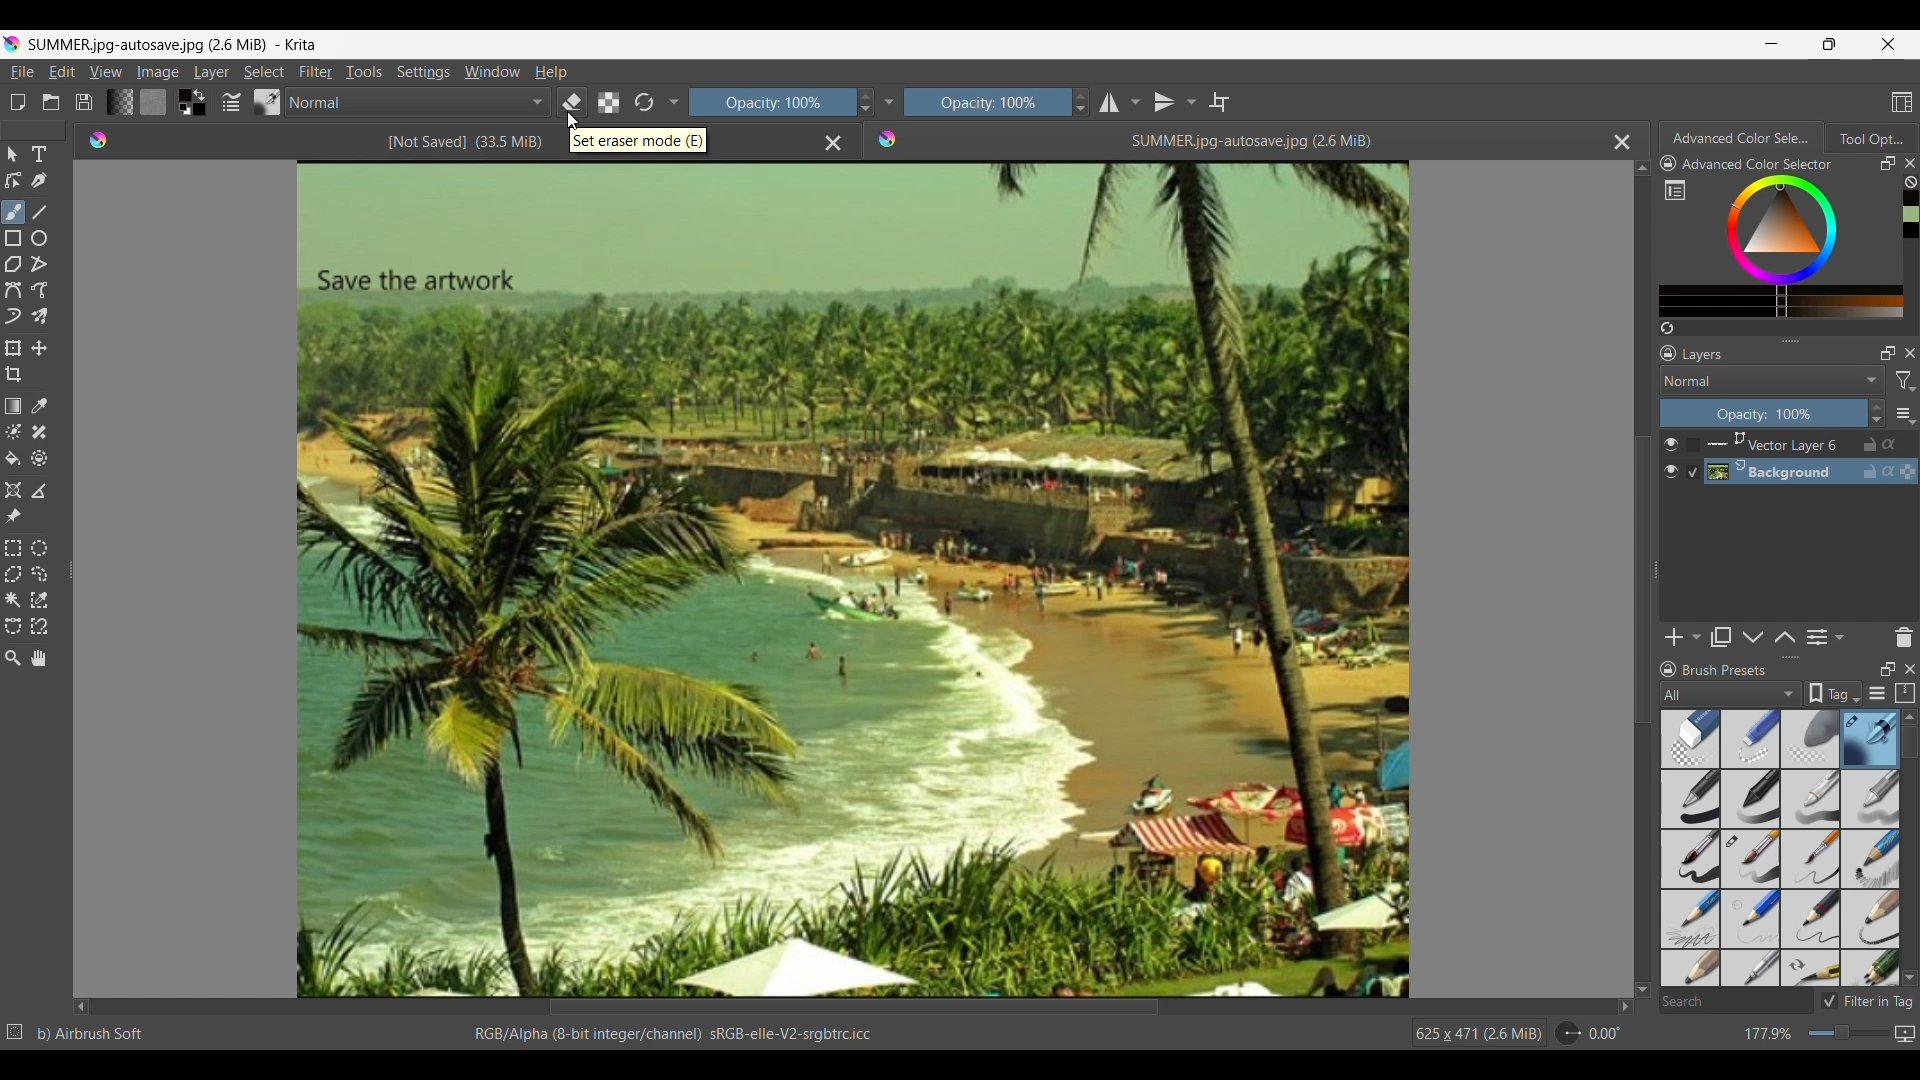 The width and height of the screenshot is (1920, 1080). I want to click on Set eraser mode (E), so click(639, 140).